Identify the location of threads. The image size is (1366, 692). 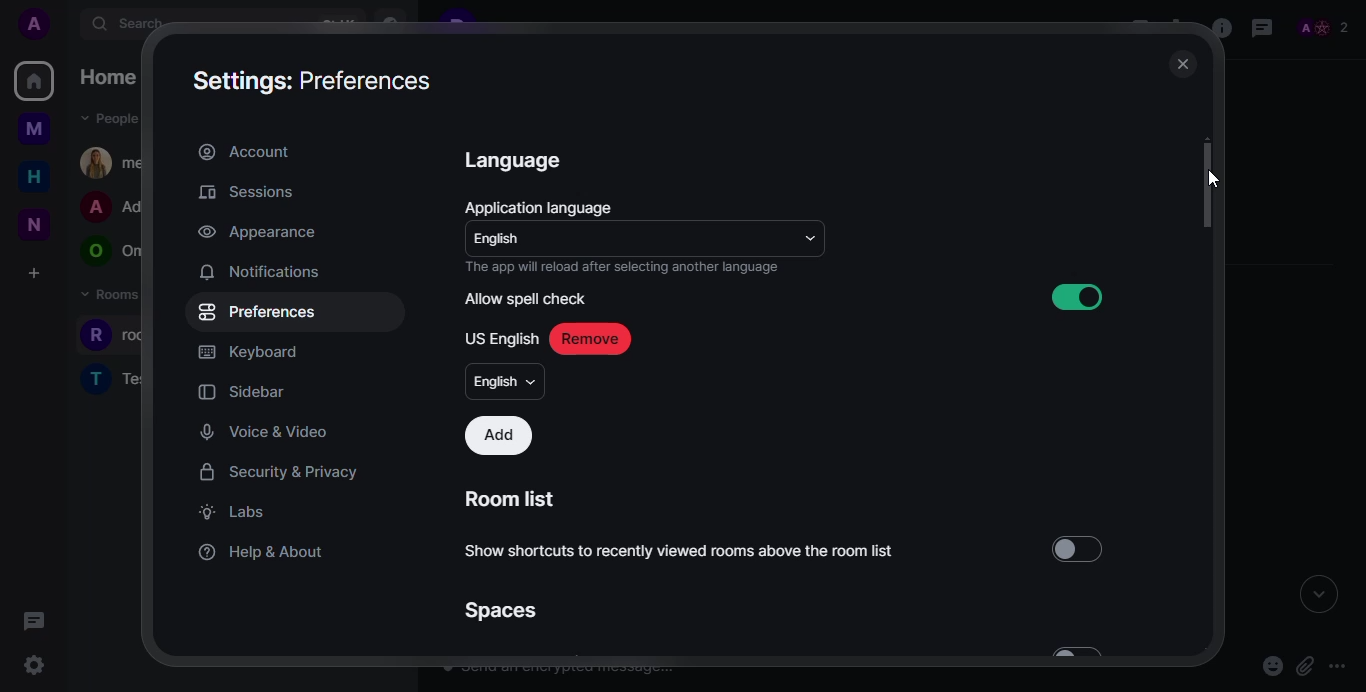
(35, 621).